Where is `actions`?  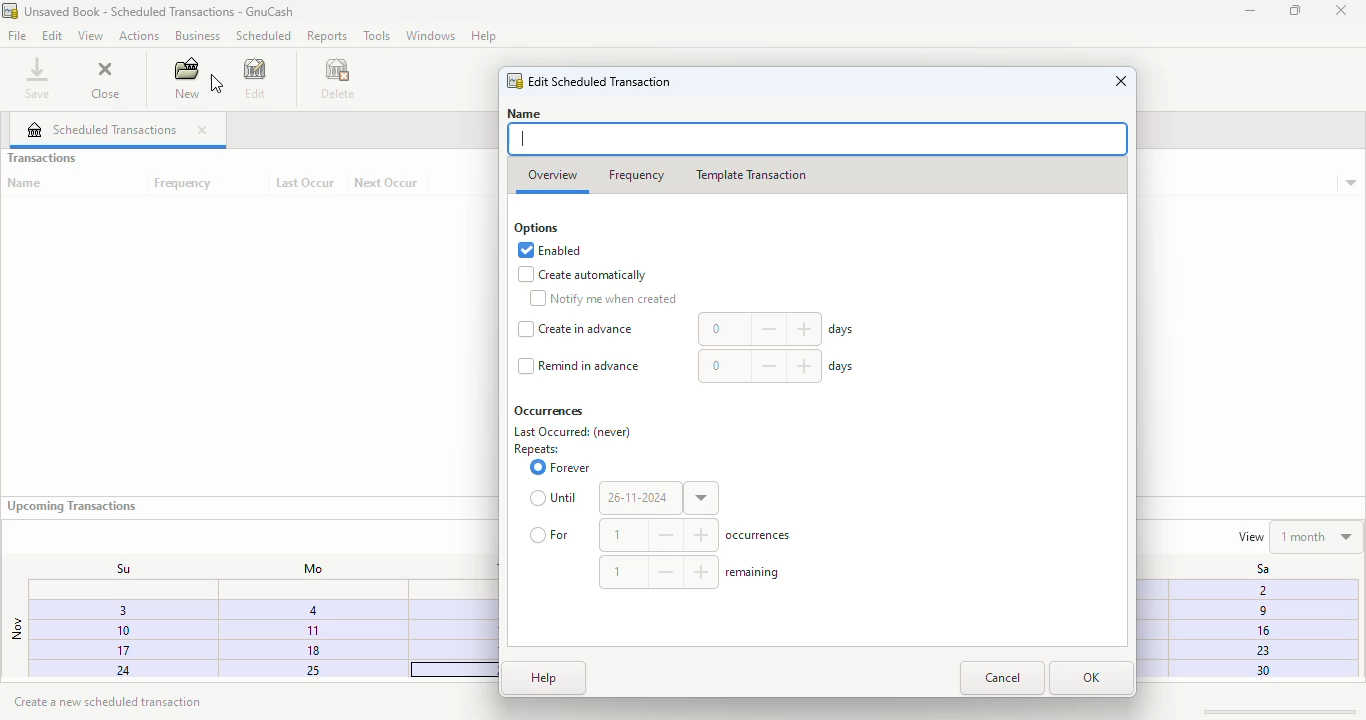
actions is located at coordinates (138, 36).